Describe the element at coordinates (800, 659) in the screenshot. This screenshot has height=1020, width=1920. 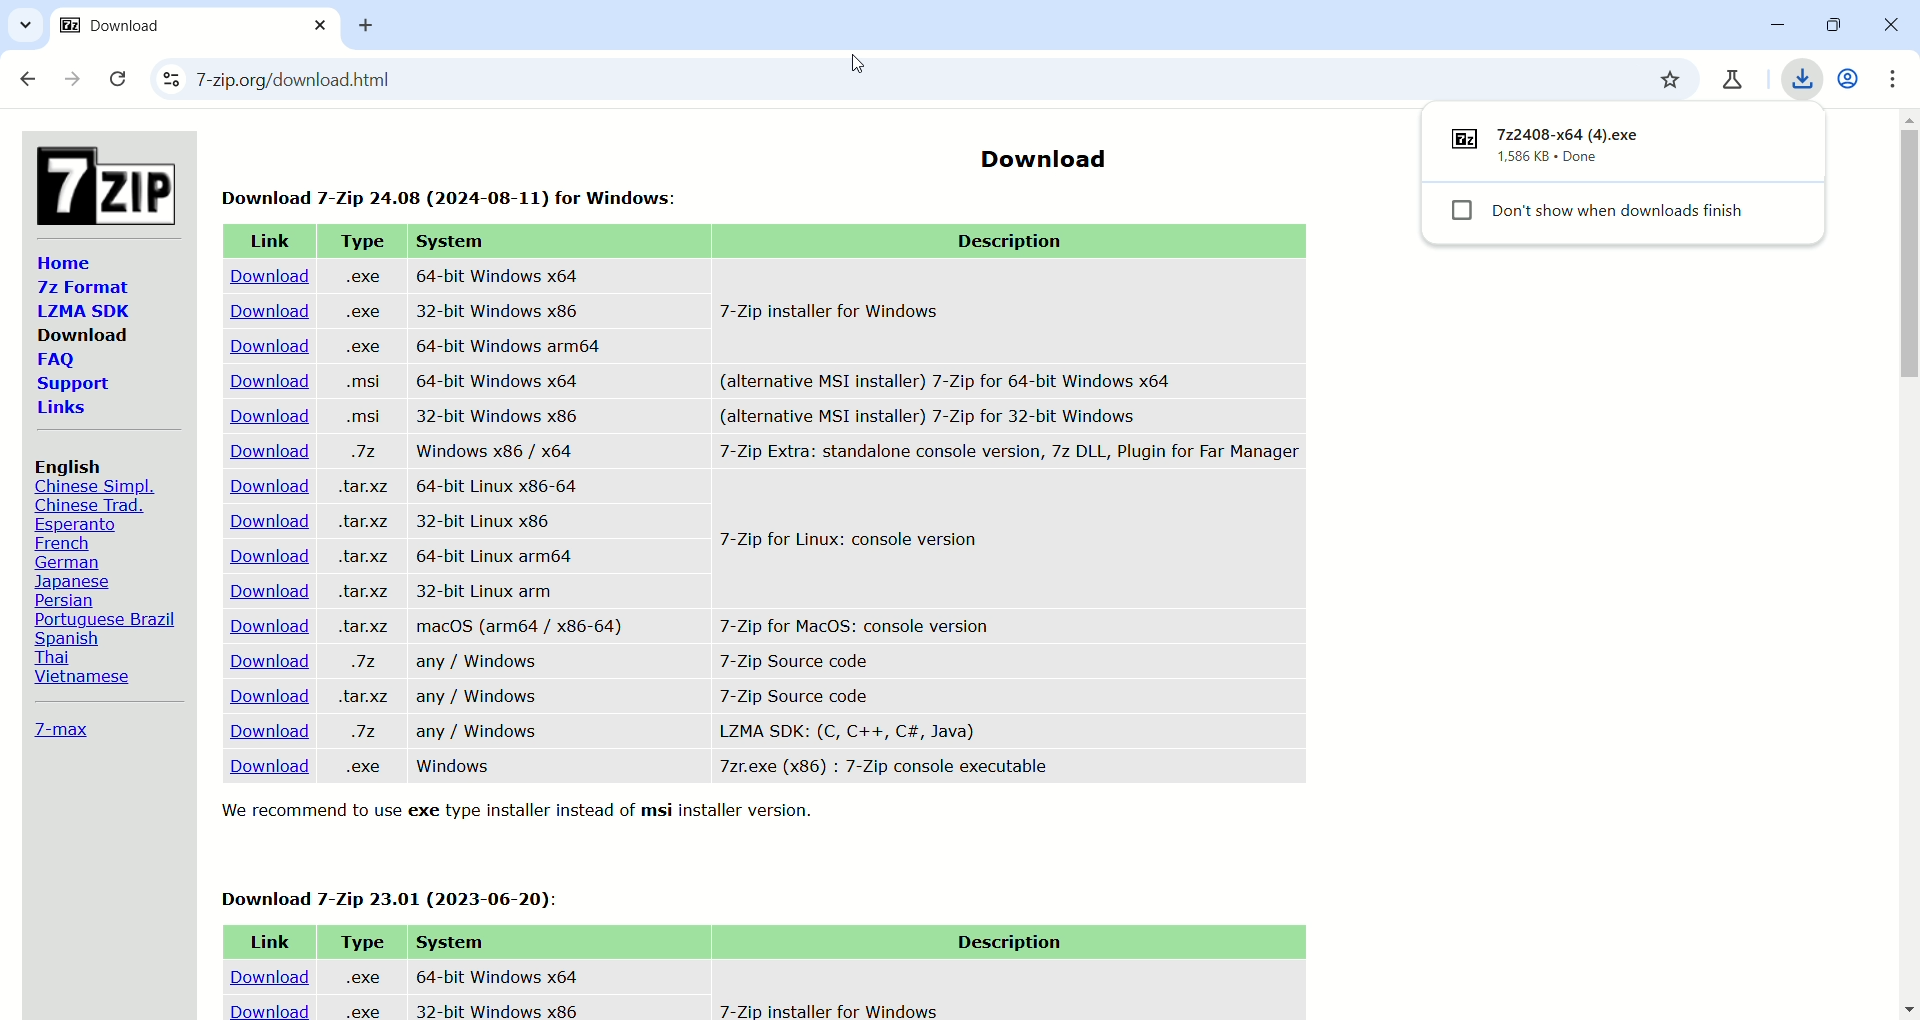
I see `7-Zip Source code` at that location.